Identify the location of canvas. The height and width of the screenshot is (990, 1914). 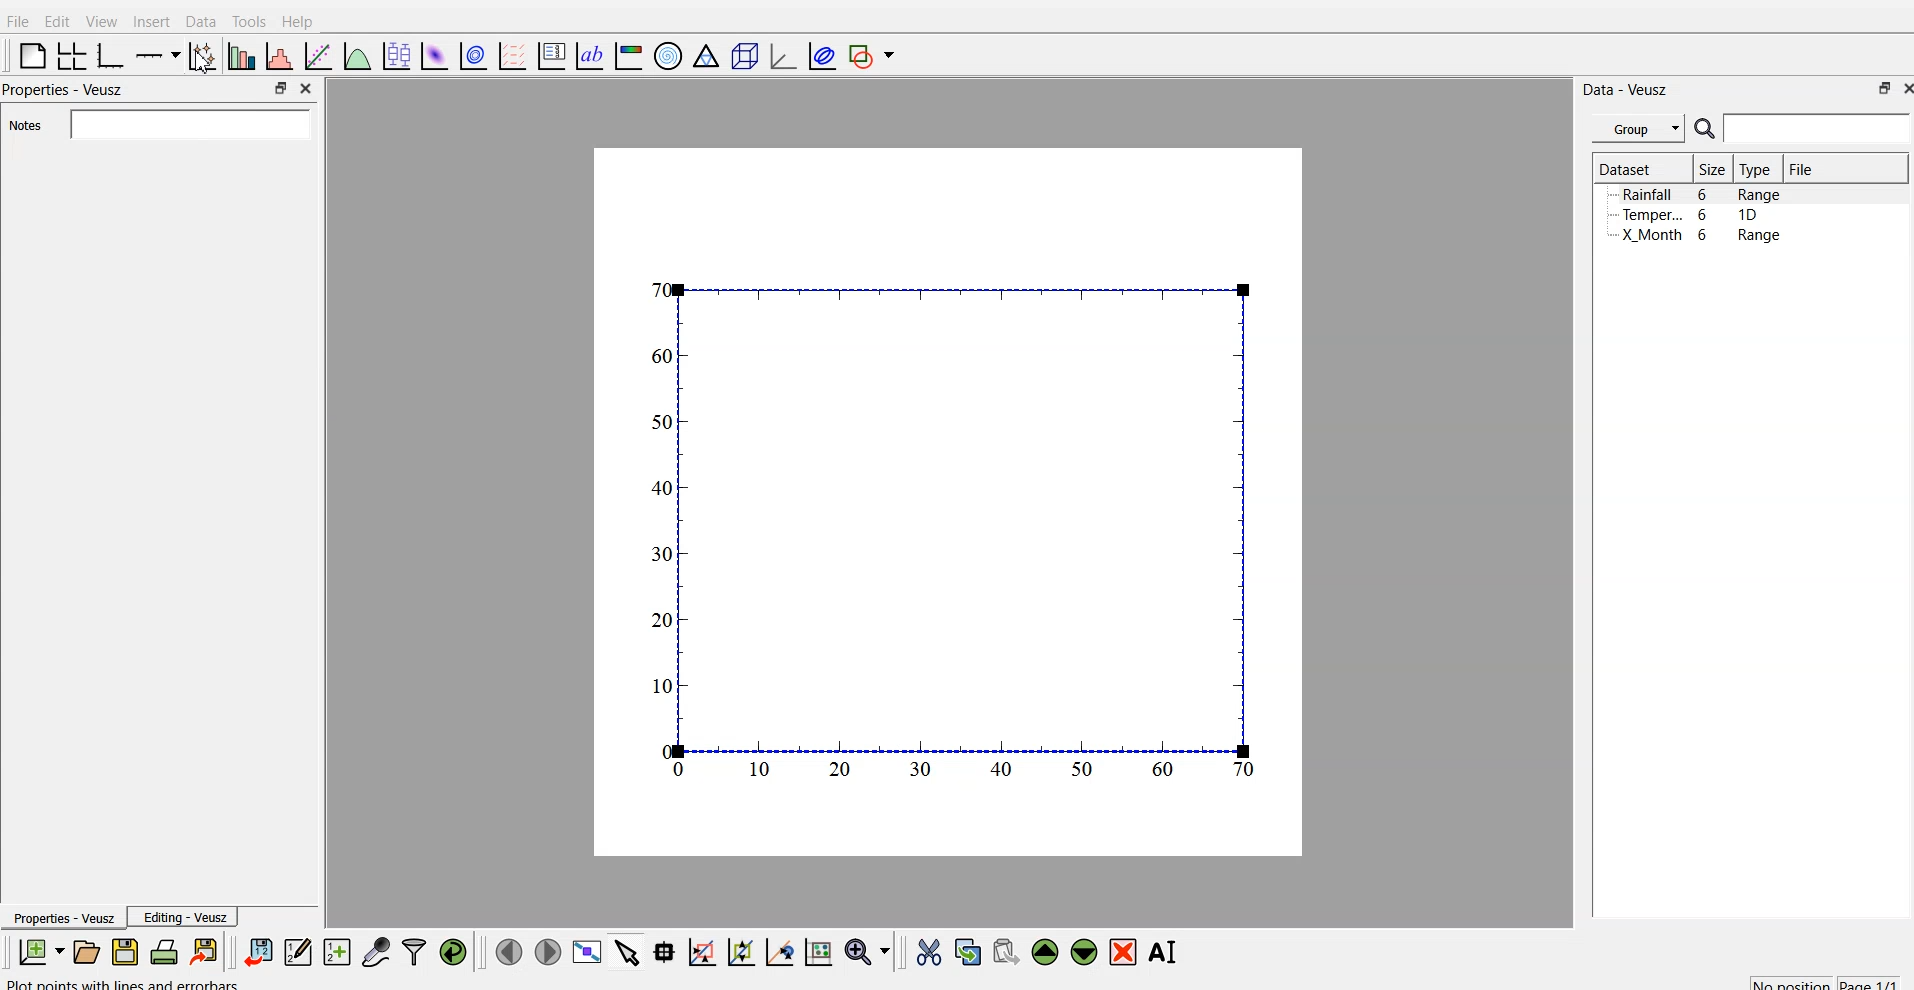
(949, 505).